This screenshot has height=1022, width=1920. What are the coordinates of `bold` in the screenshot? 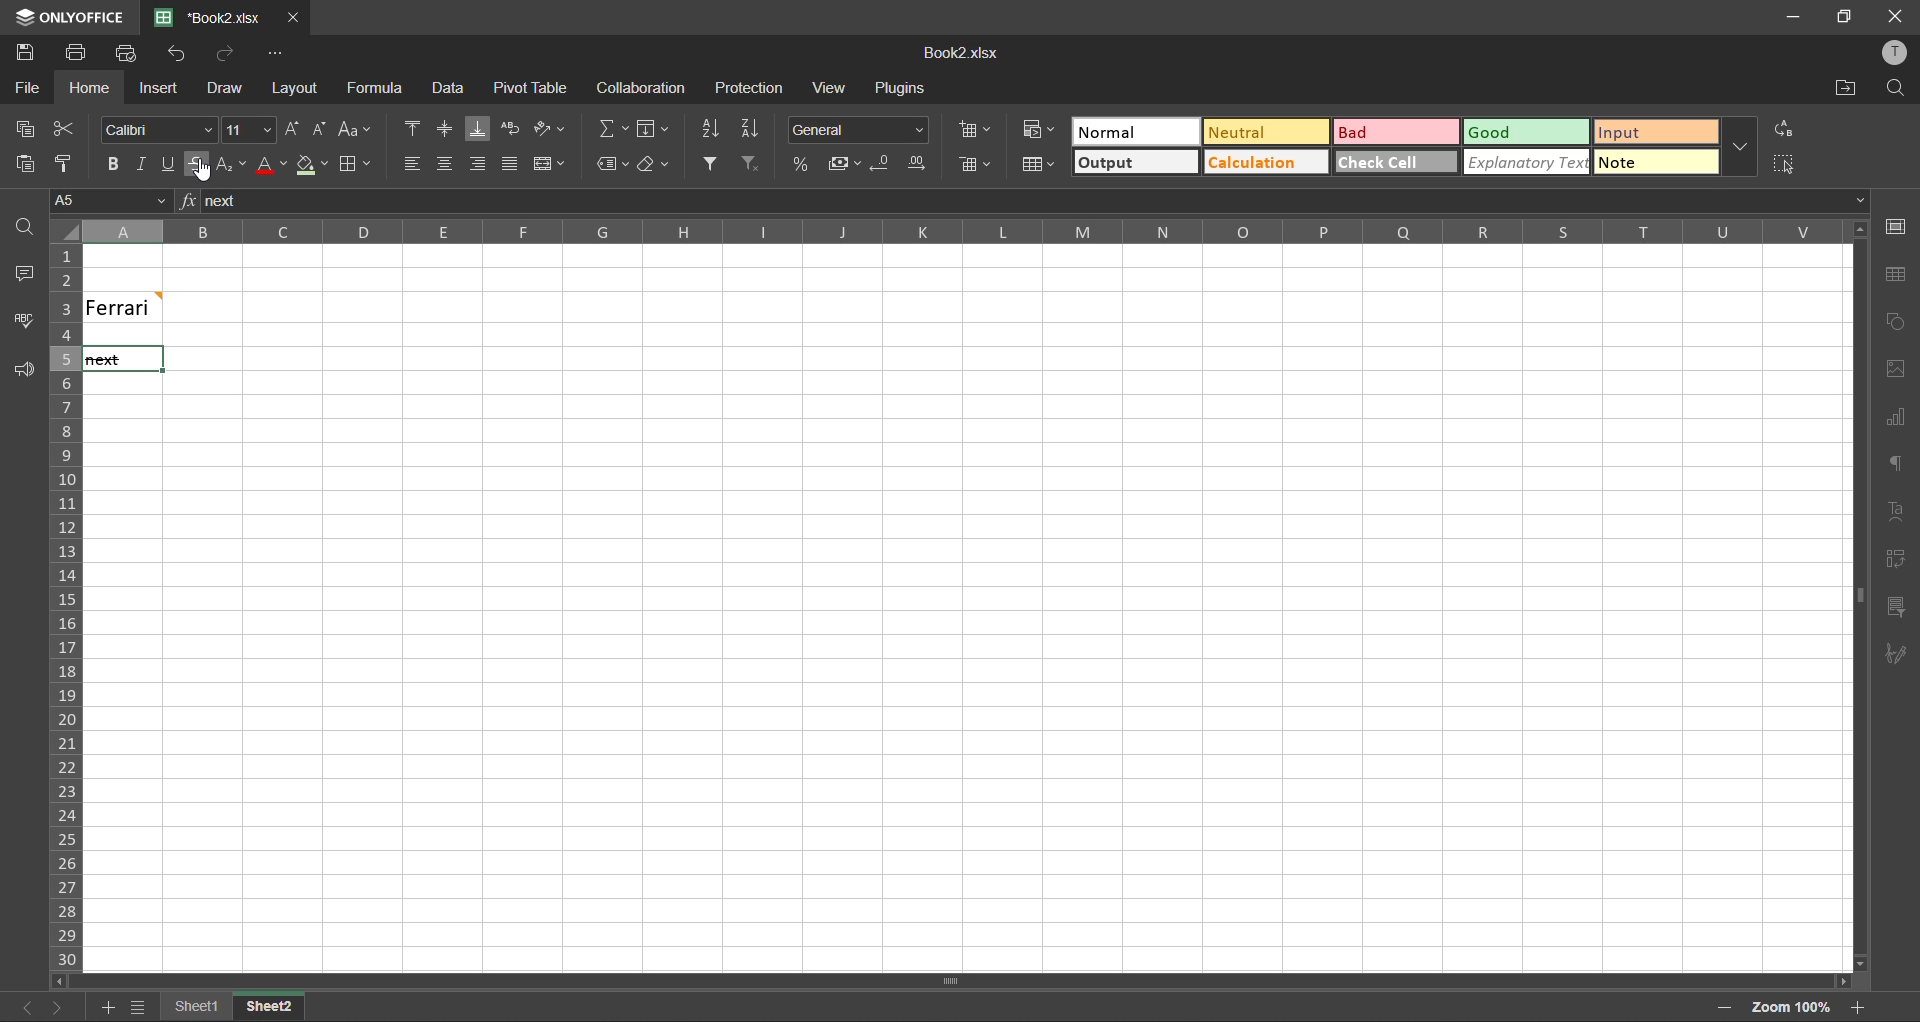 It's located at (114, 166).